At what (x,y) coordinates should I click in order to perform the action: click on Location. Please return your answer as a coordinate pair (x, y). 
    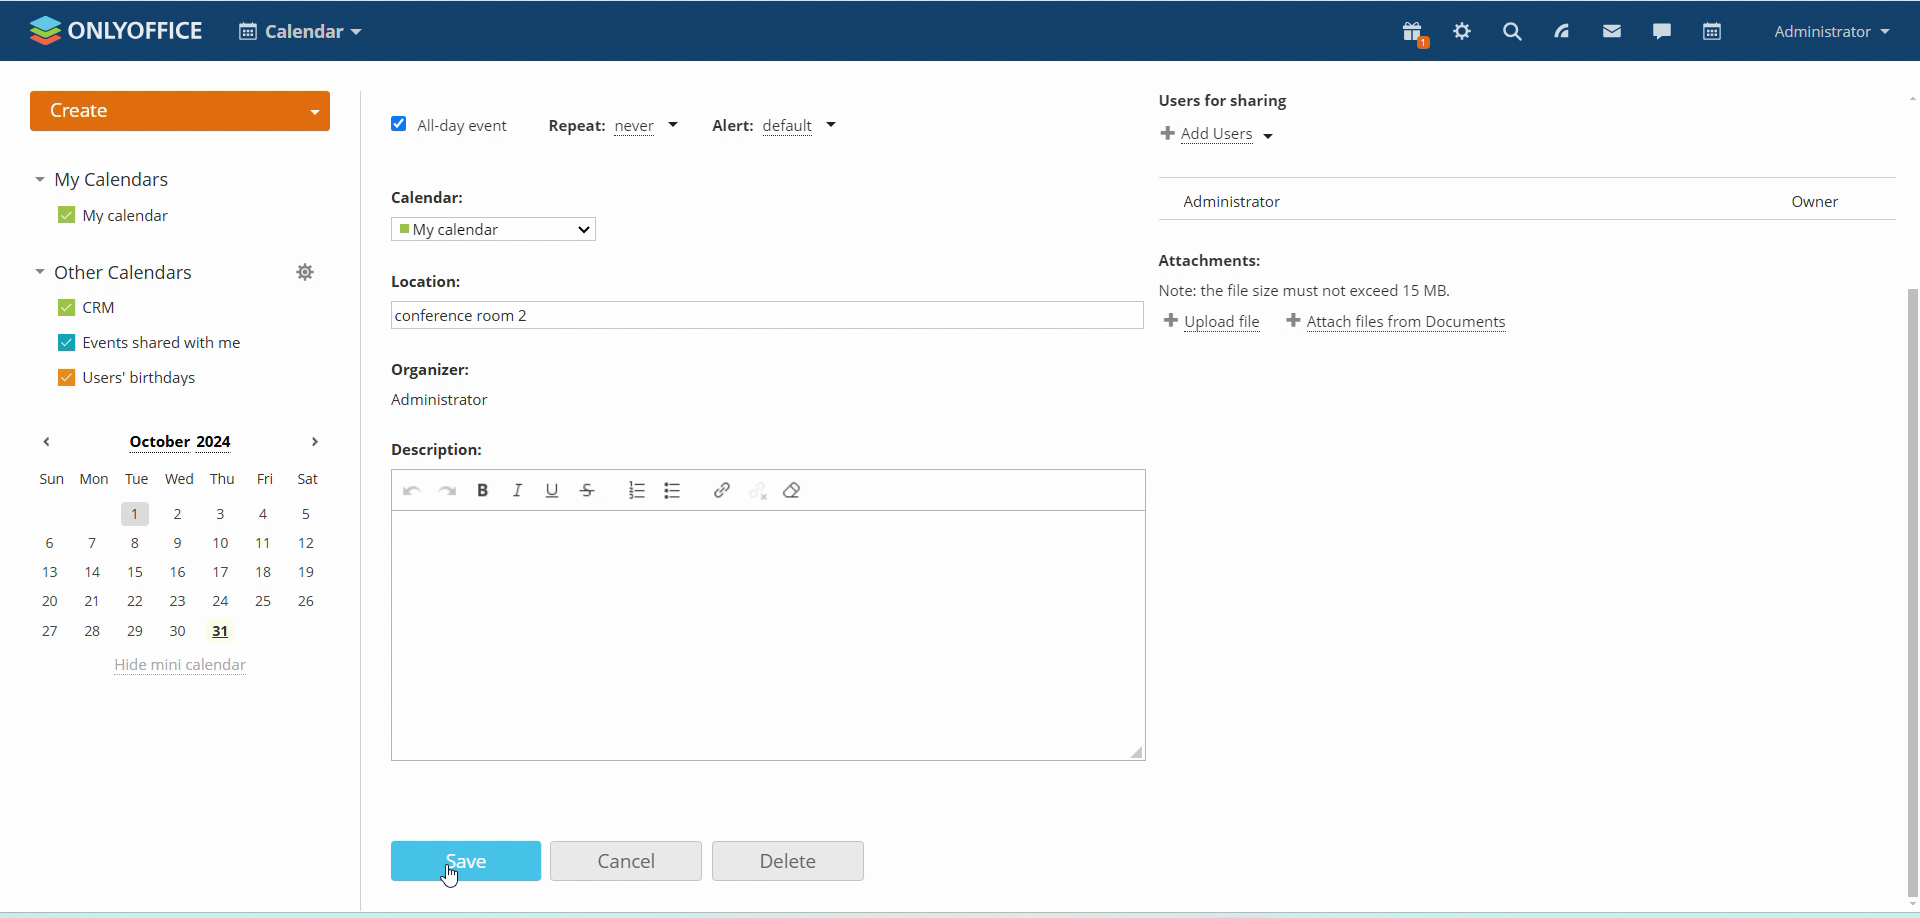
    Looking at the image, I should click on (432, 282).